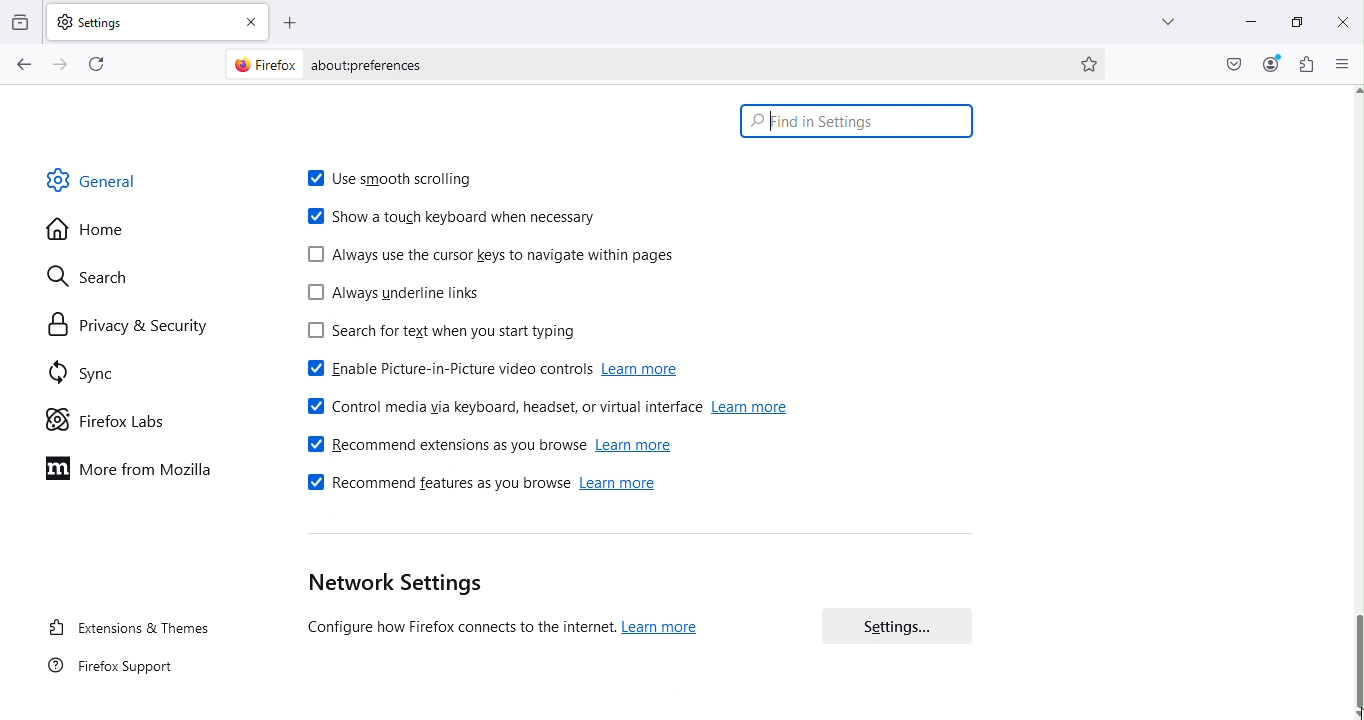 Image resolution: width=1364 pixels, height=720 pixels. I want to click on learn more, so click(645, 370).